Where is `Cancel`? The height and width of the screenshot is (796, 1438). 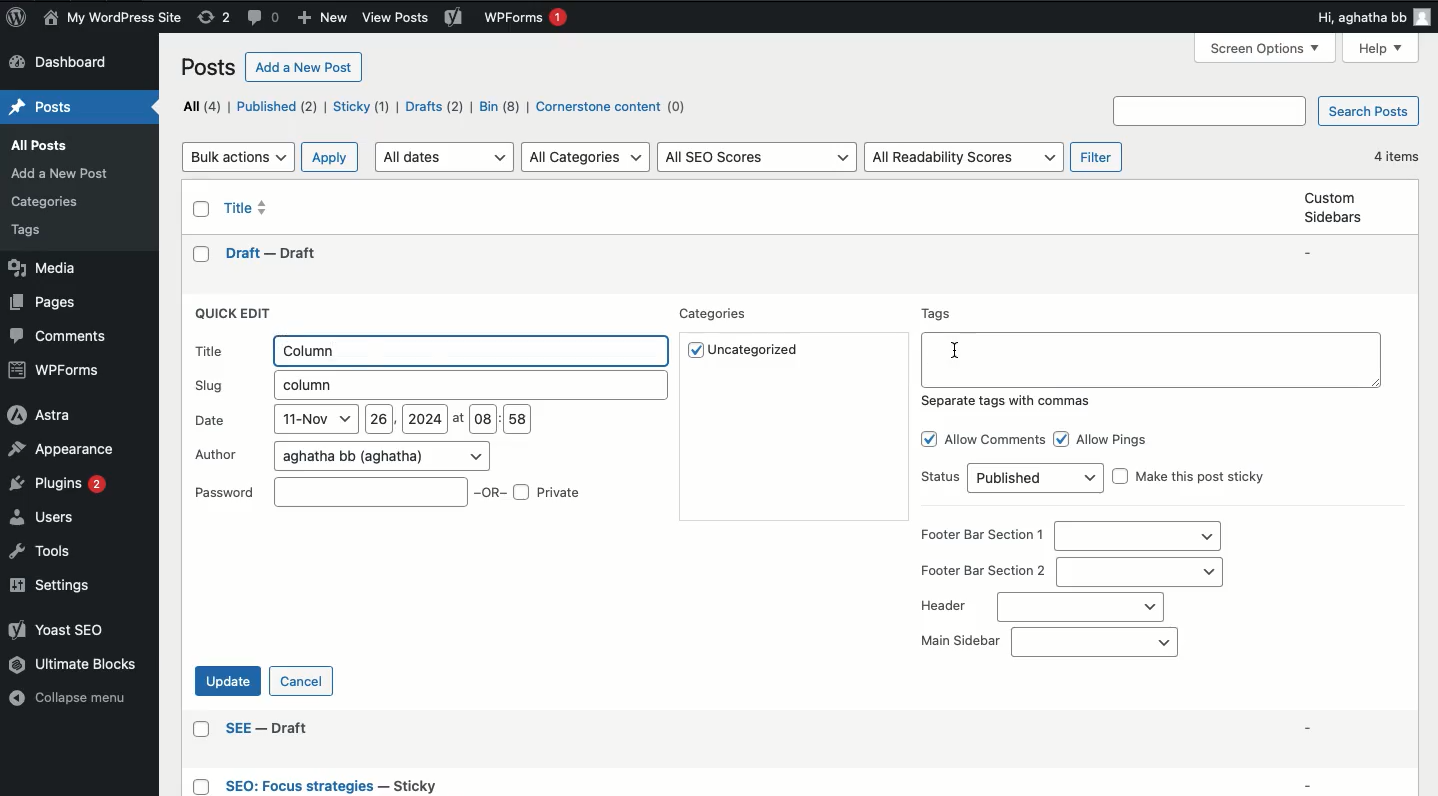
Cancel is located at coordinates (303, 680).